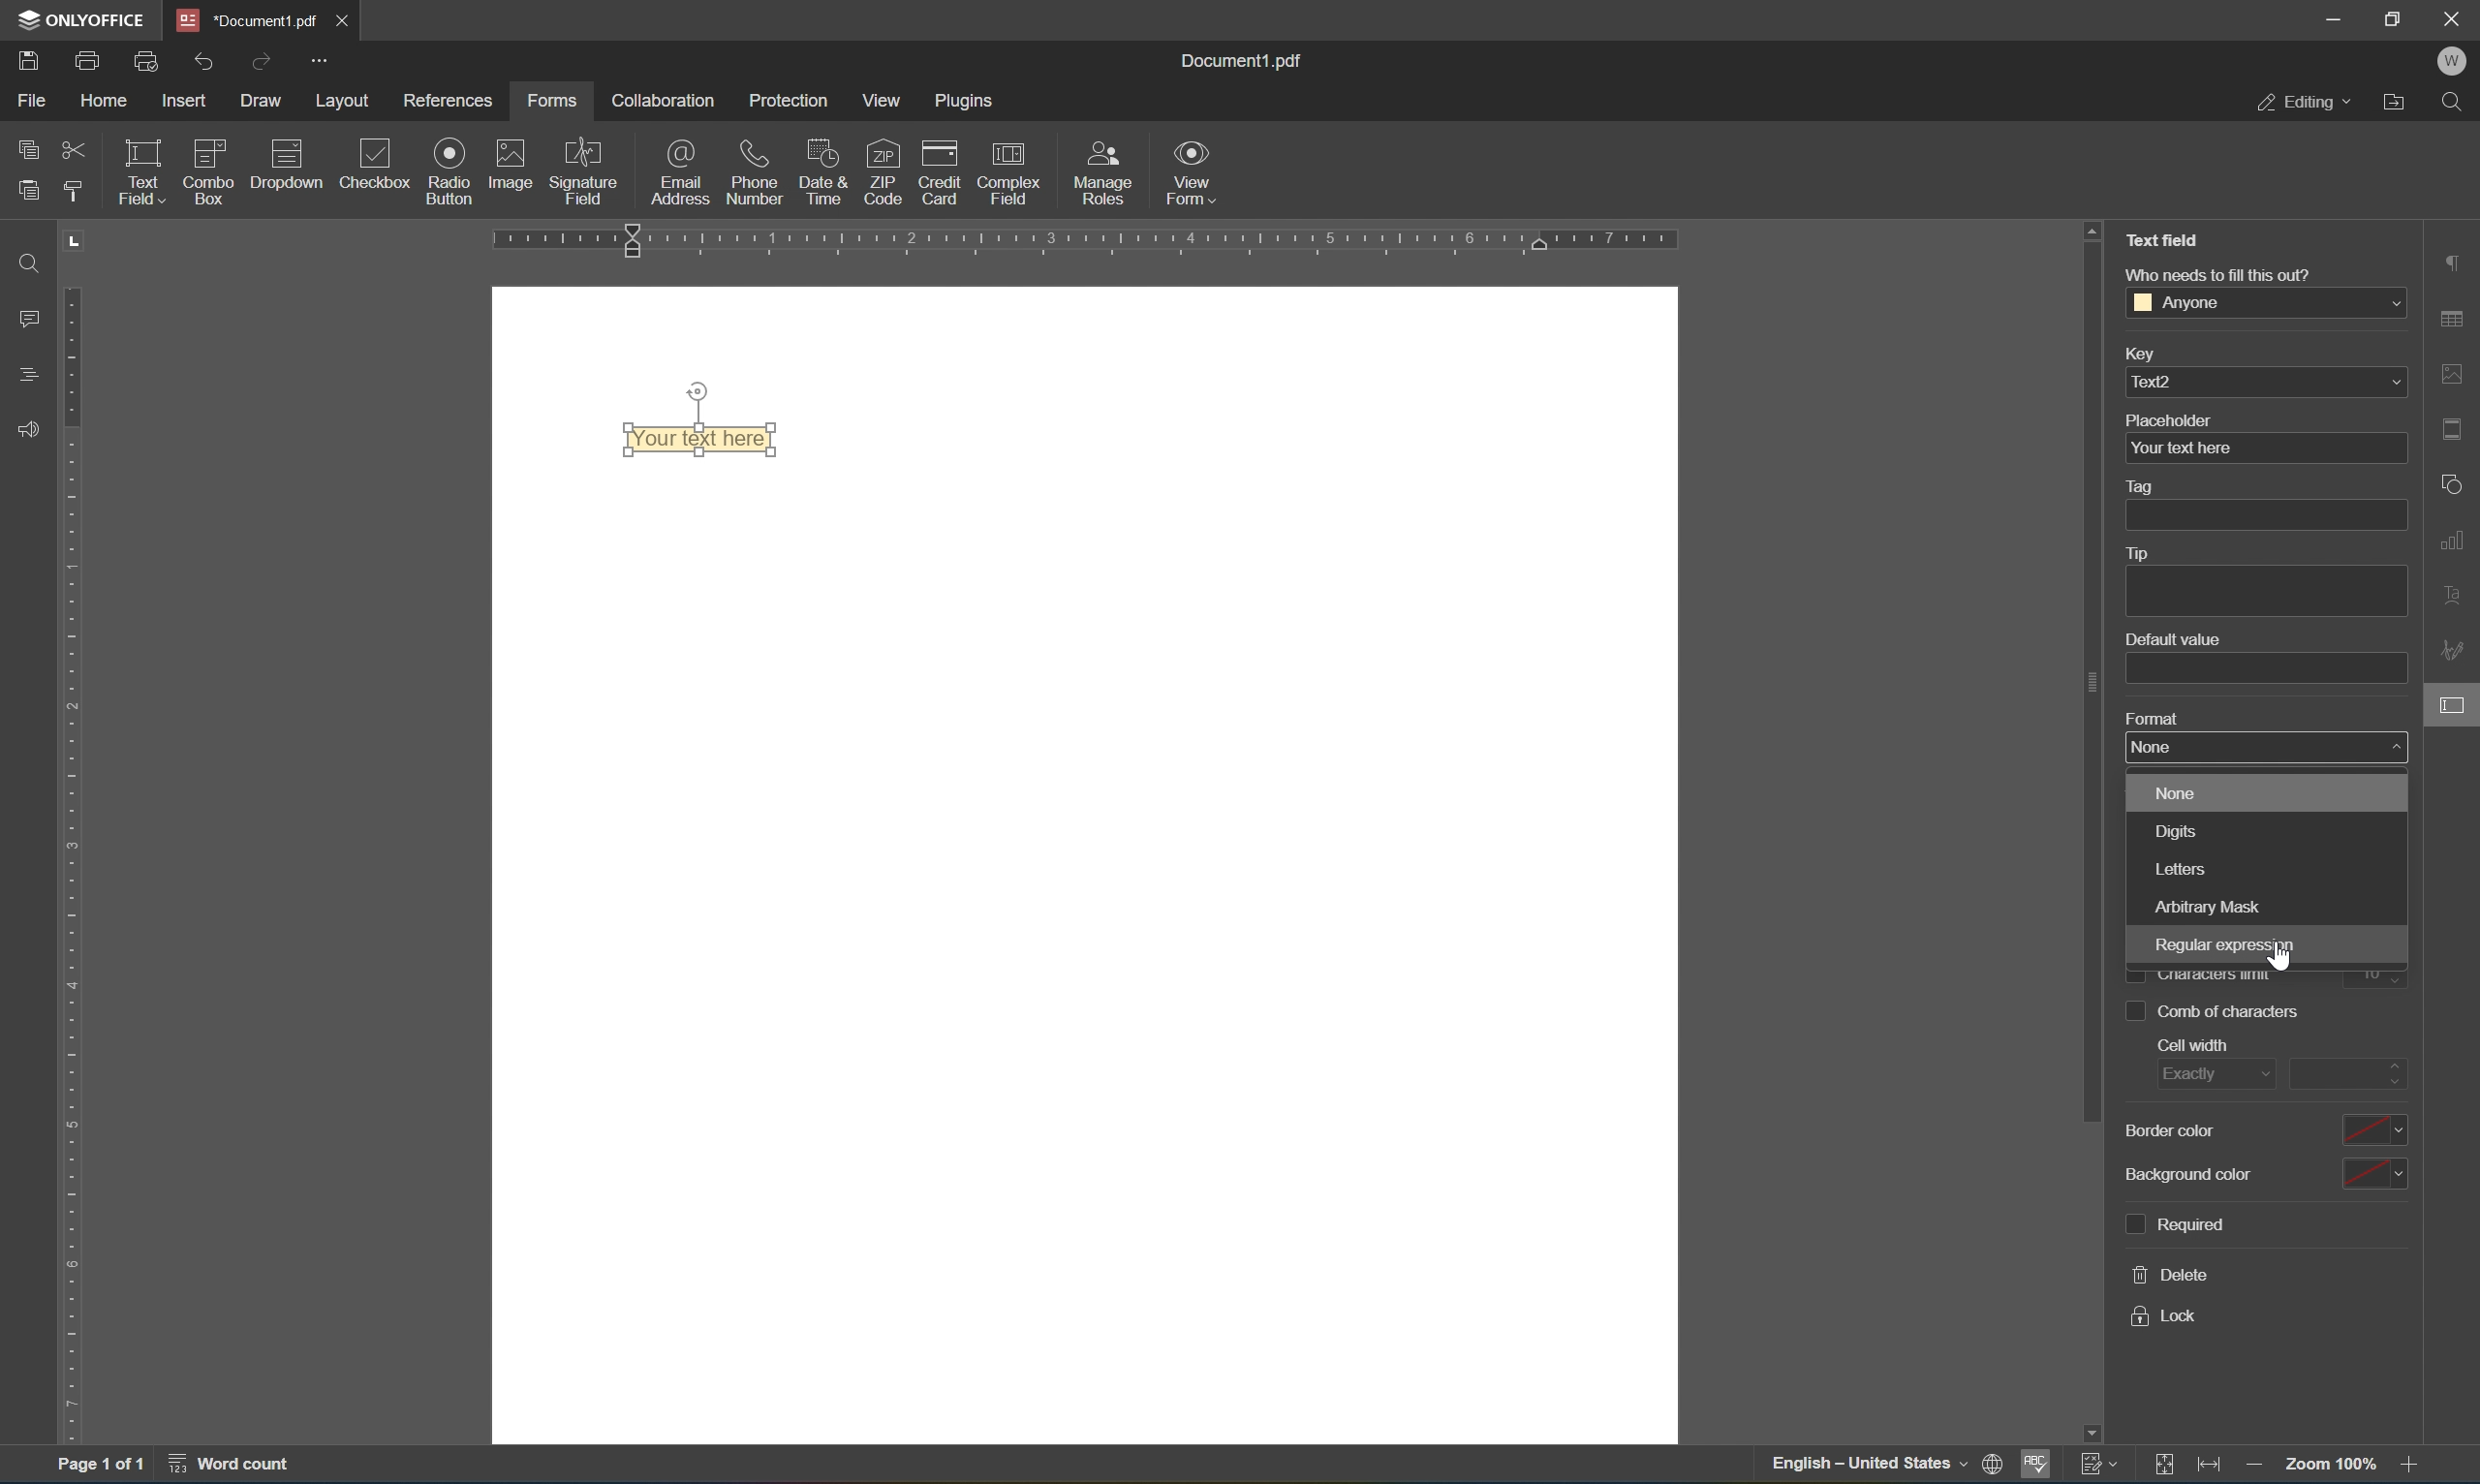  Describe the element at coordinates (211, 174) in the screenshot. I see `combo box` at that location.